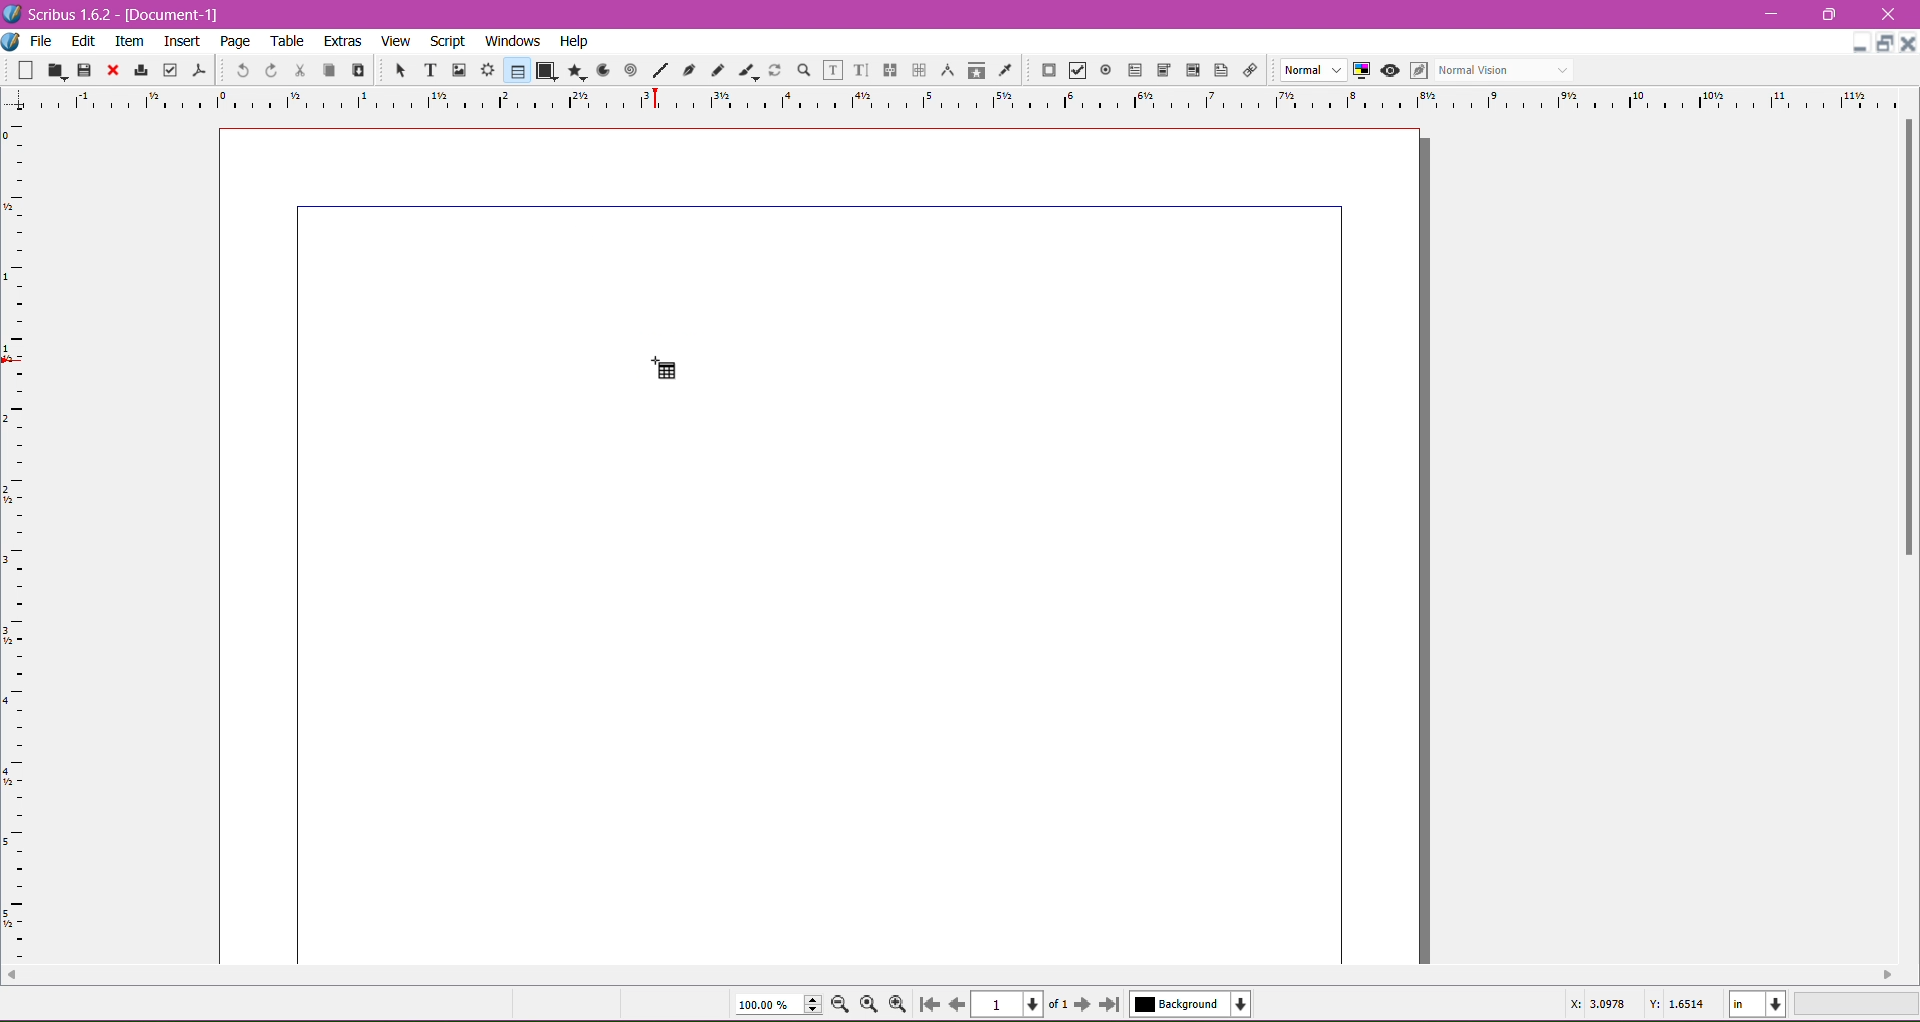  Describe the element at coordinates (1860, 41) in the screenshot. I see `Minimize` at that location.